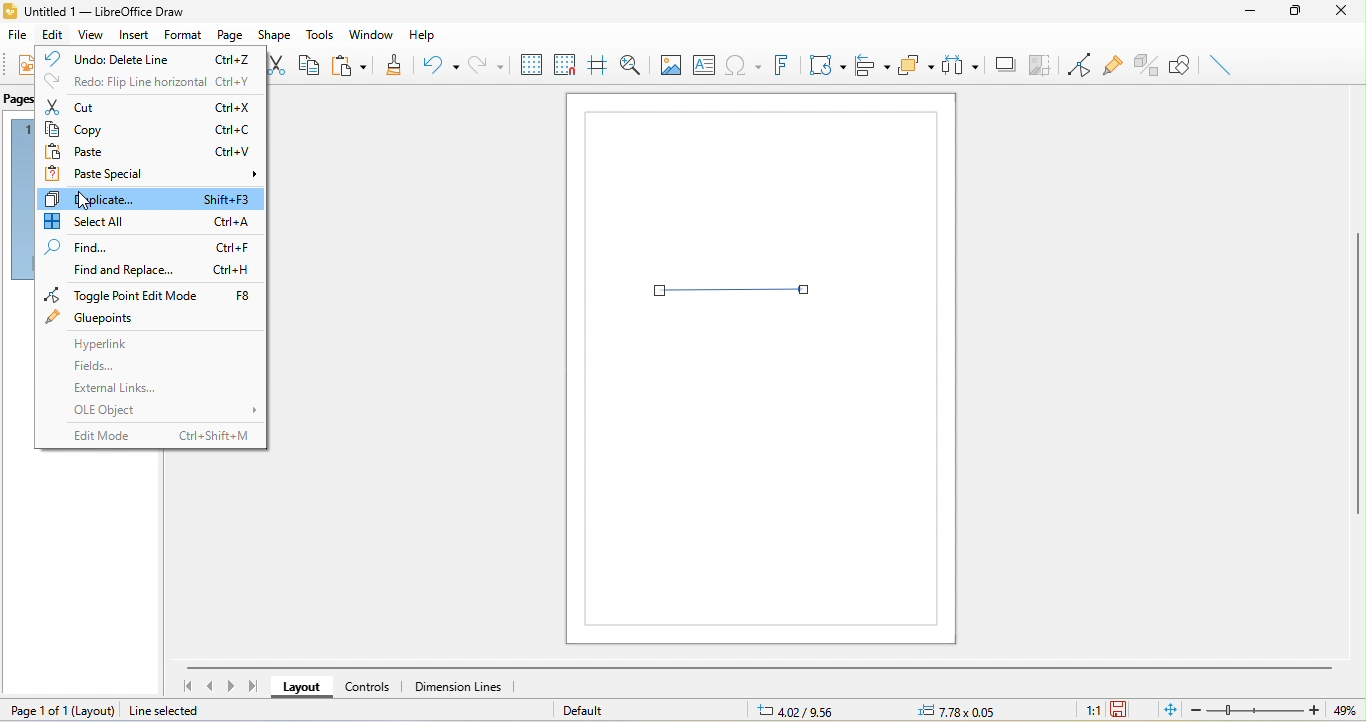 Image resolution: width=1366 pixels, height=722 pixels. I want to click on redo, so click(487, 63).